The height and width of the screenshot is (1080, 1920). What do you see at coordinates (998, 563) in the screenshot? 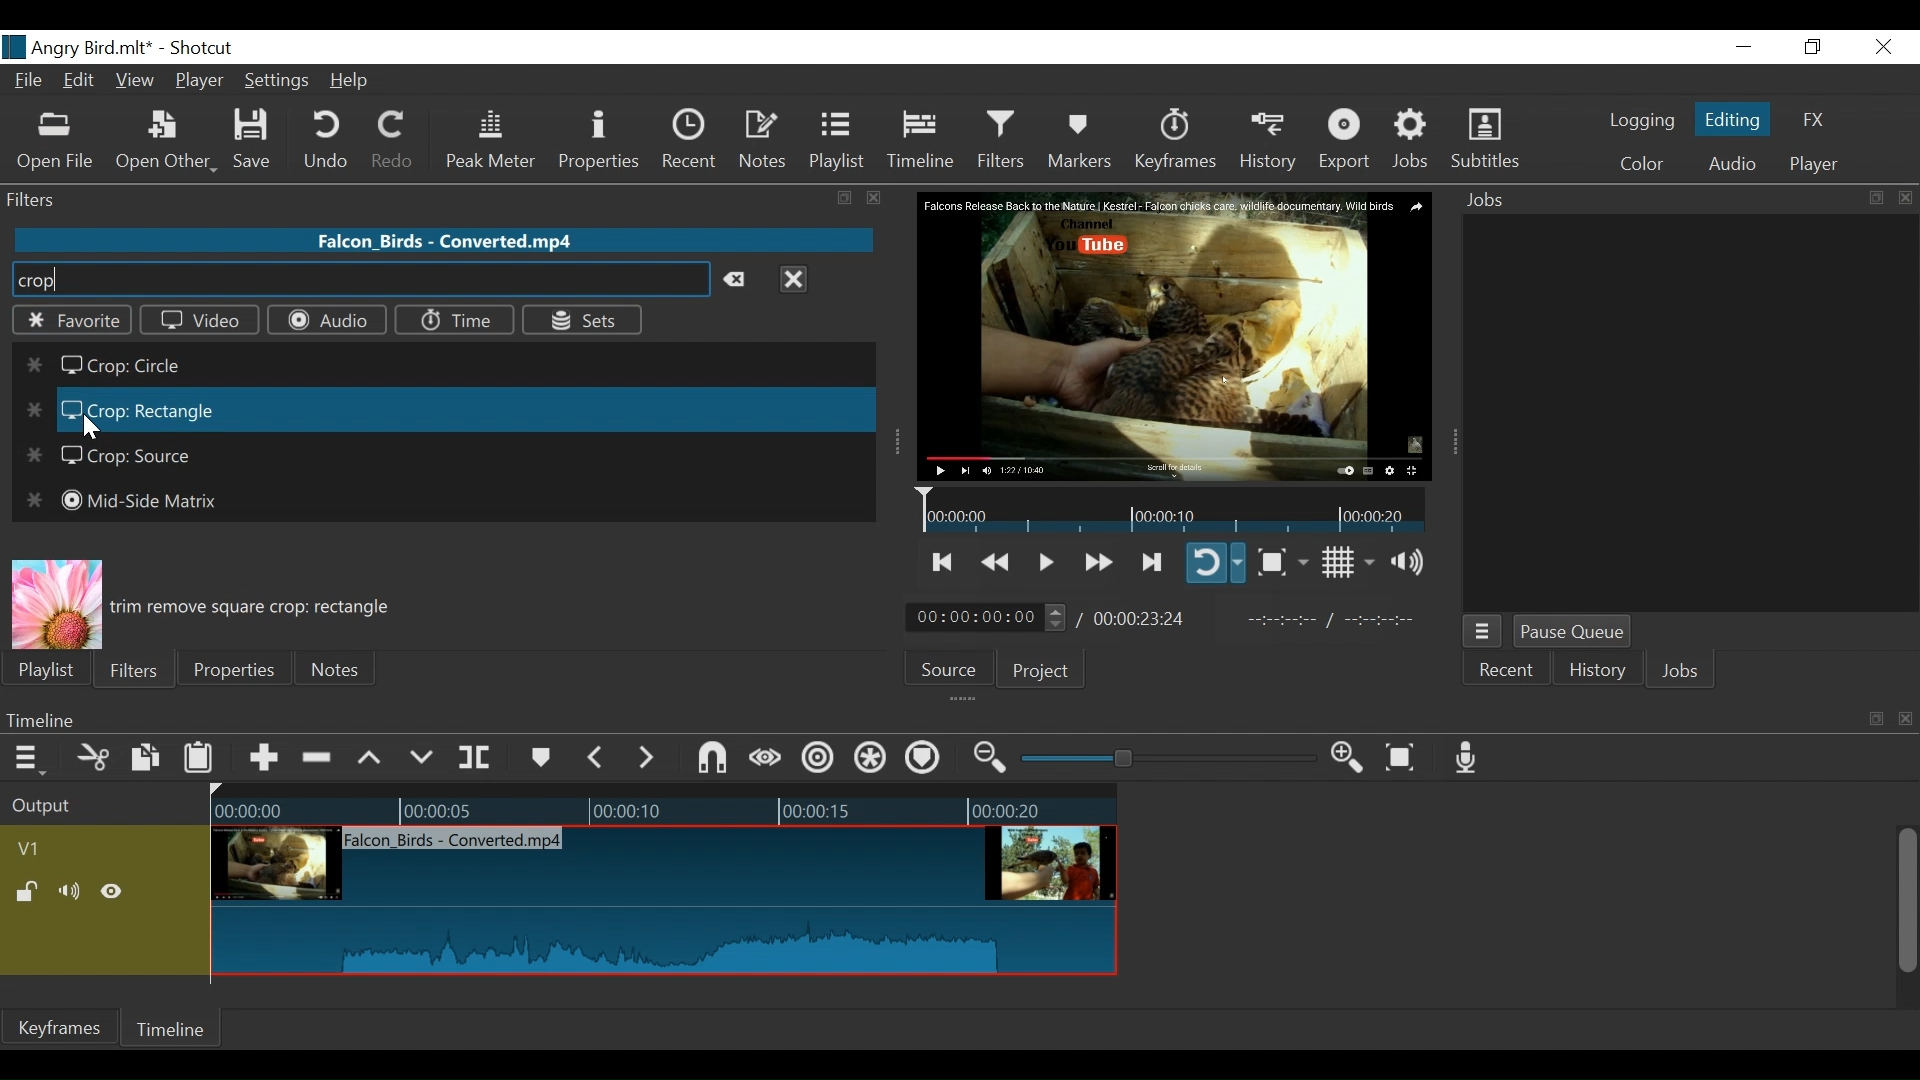
I see `Play backward quickly` at bounding box center [998, 563].